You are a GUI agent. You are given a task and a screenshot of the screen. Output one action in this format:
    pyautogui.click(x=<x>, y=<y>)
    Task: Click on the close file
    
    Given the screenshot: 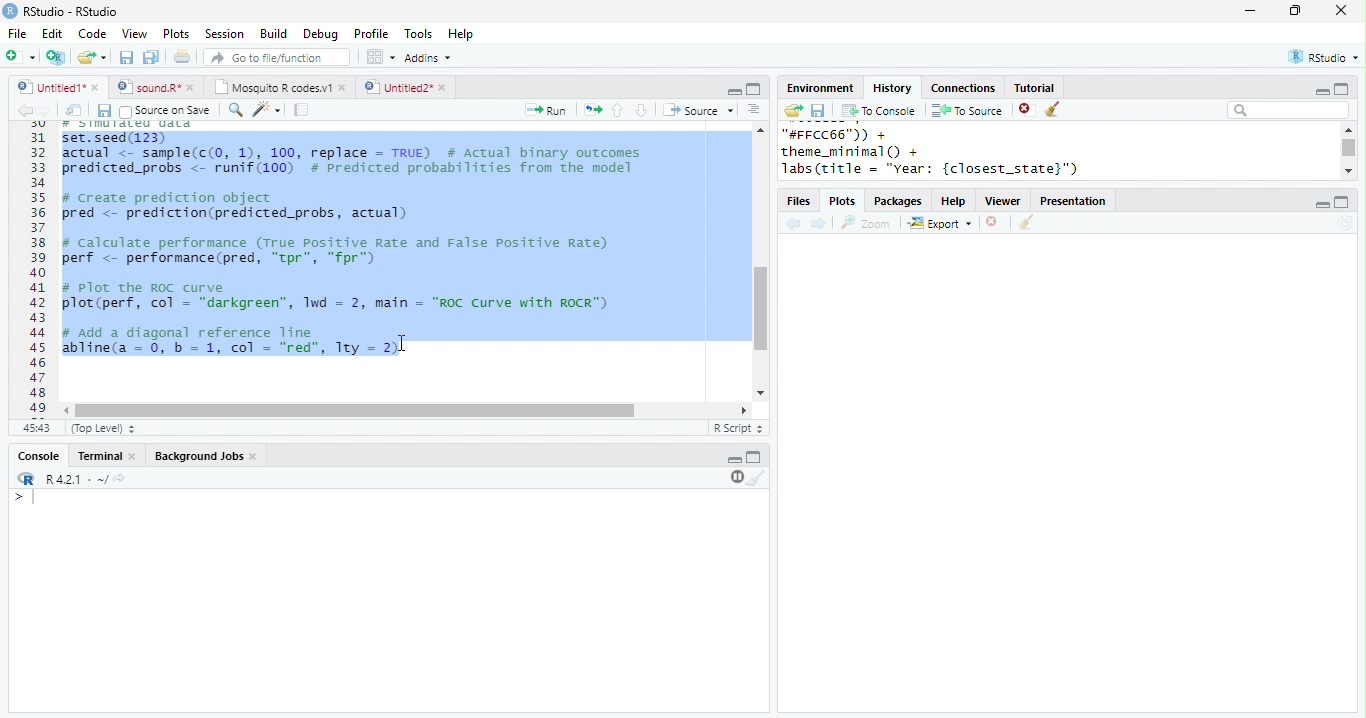 What is the action you would take?
    pyautogui.click(x=1027, y=110)
    